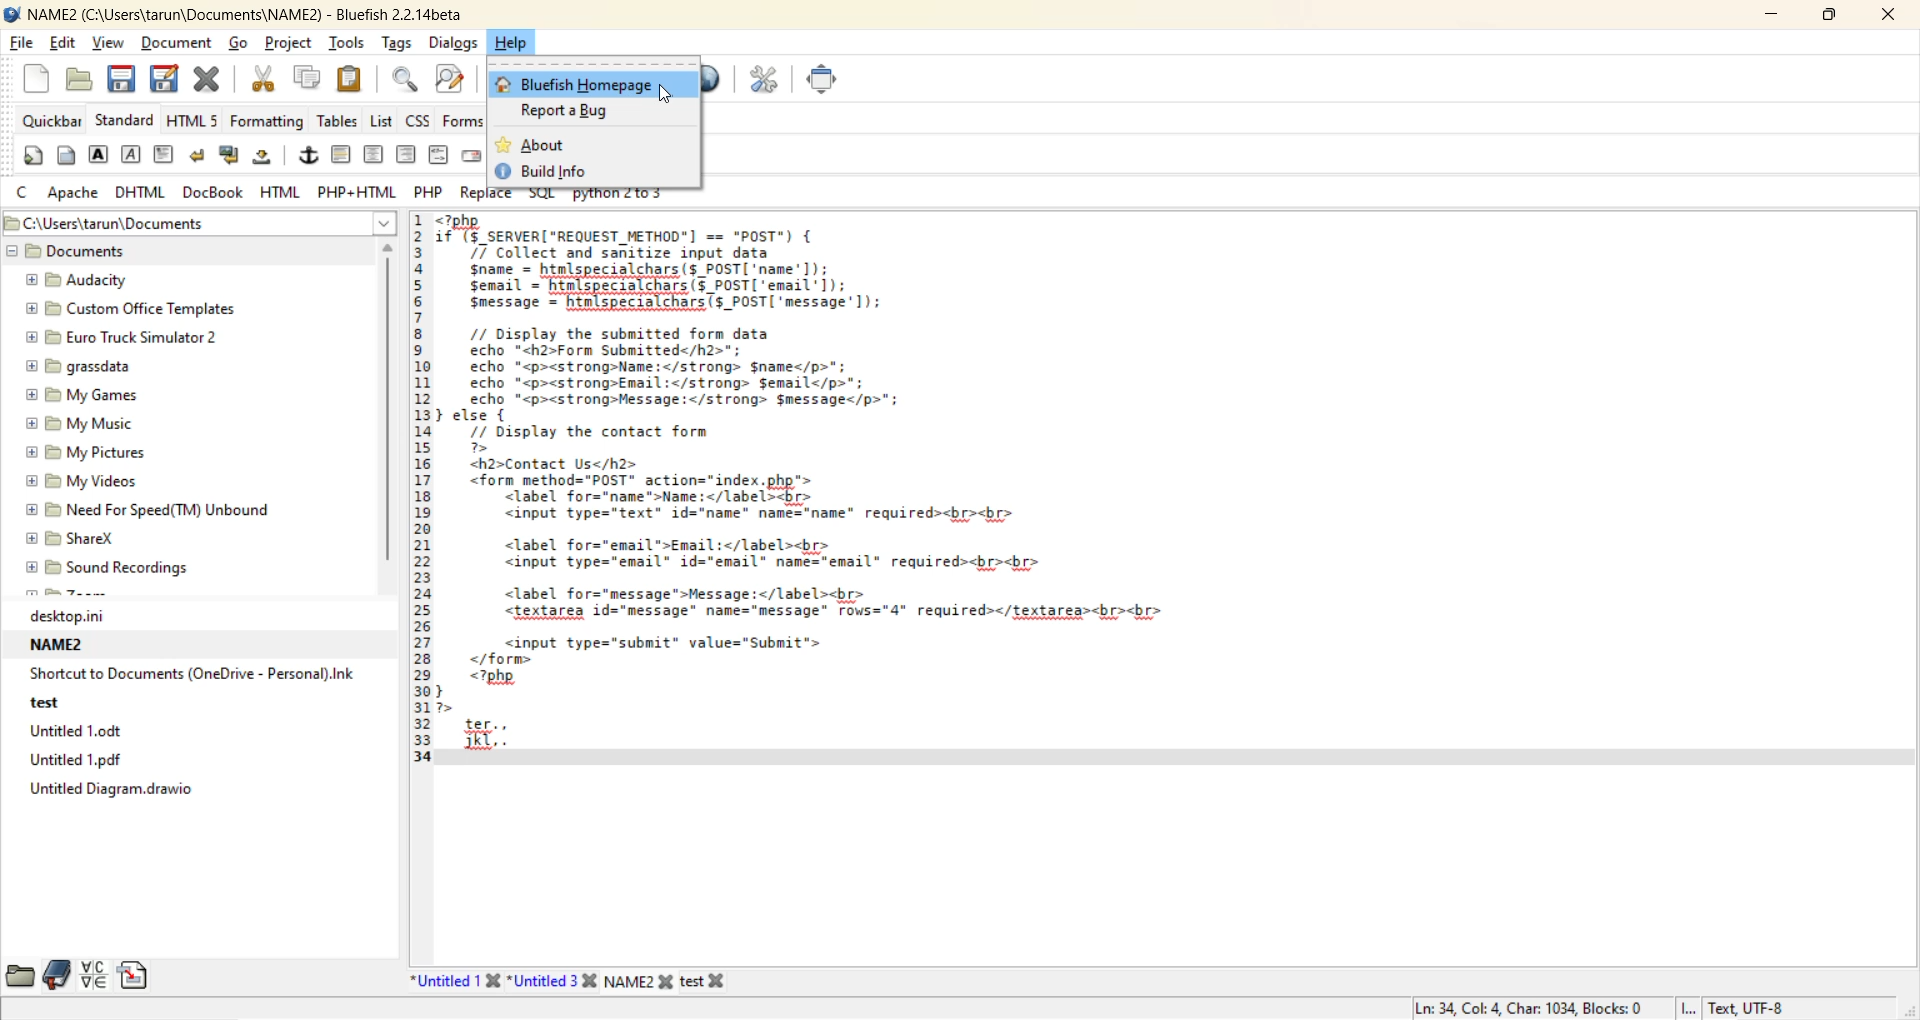 Image resolution: width=1920 pixels, height=1020 pixels. Describe the element at coordinates (402, 154) in the screenshot. I see `right justify` at that location.